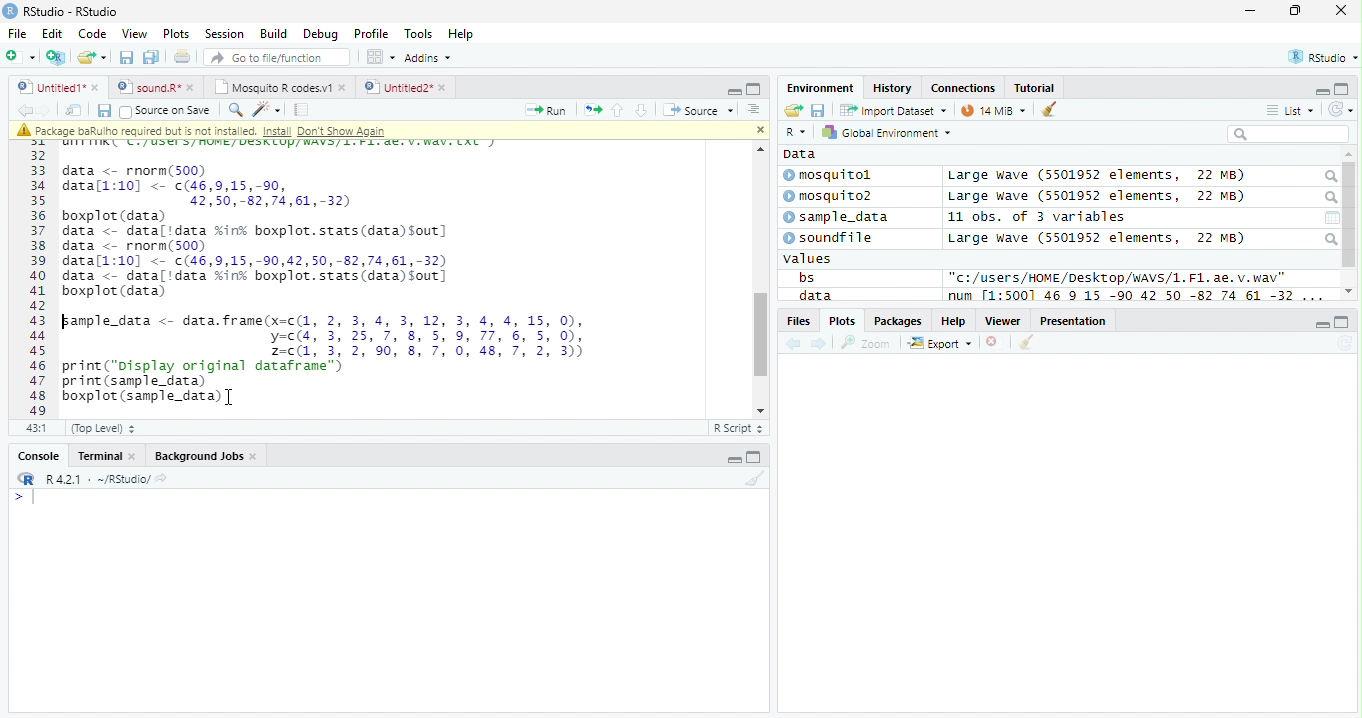 The width and height of the screenshot is (1362, 718). What do you see at coordinates (92, 57) in the screenshot?
I see `open an existing file` at bounding box center [92, 57].